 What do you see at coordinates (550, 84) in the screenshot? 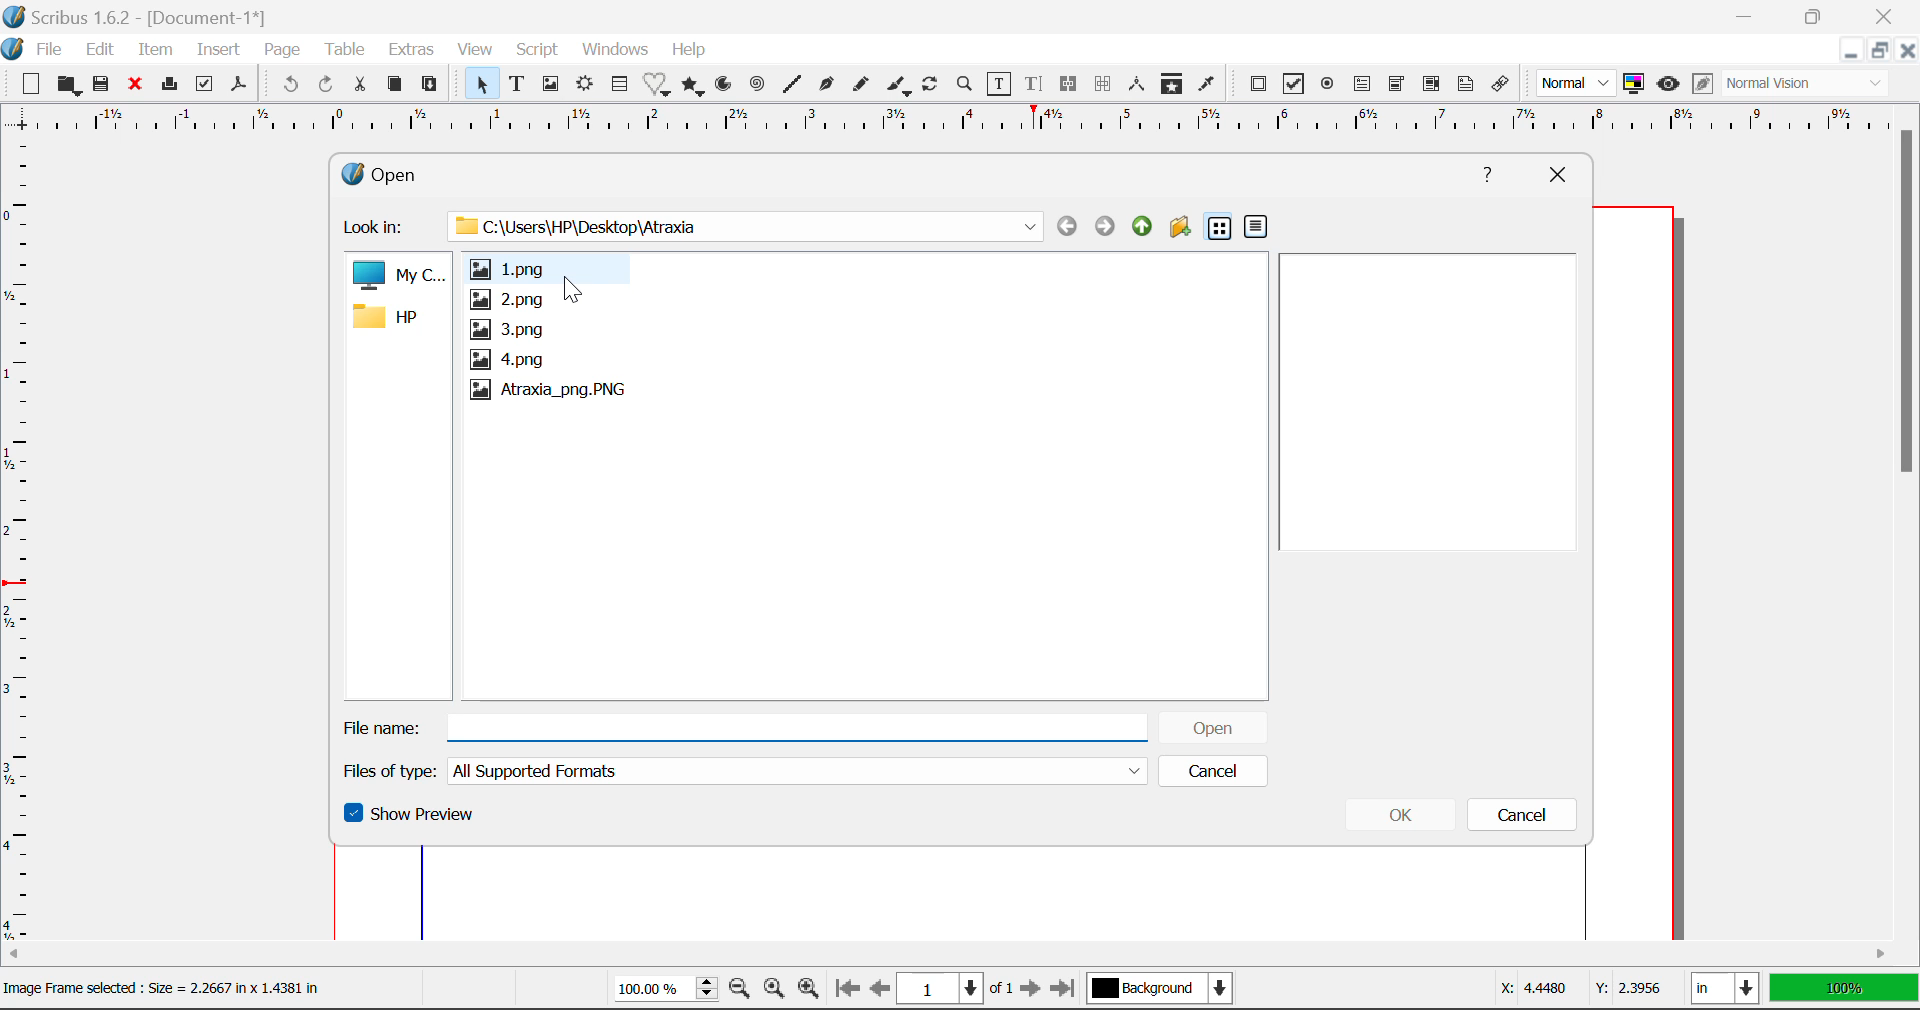
I see `Image Frames` at bounding box center [550, 84].